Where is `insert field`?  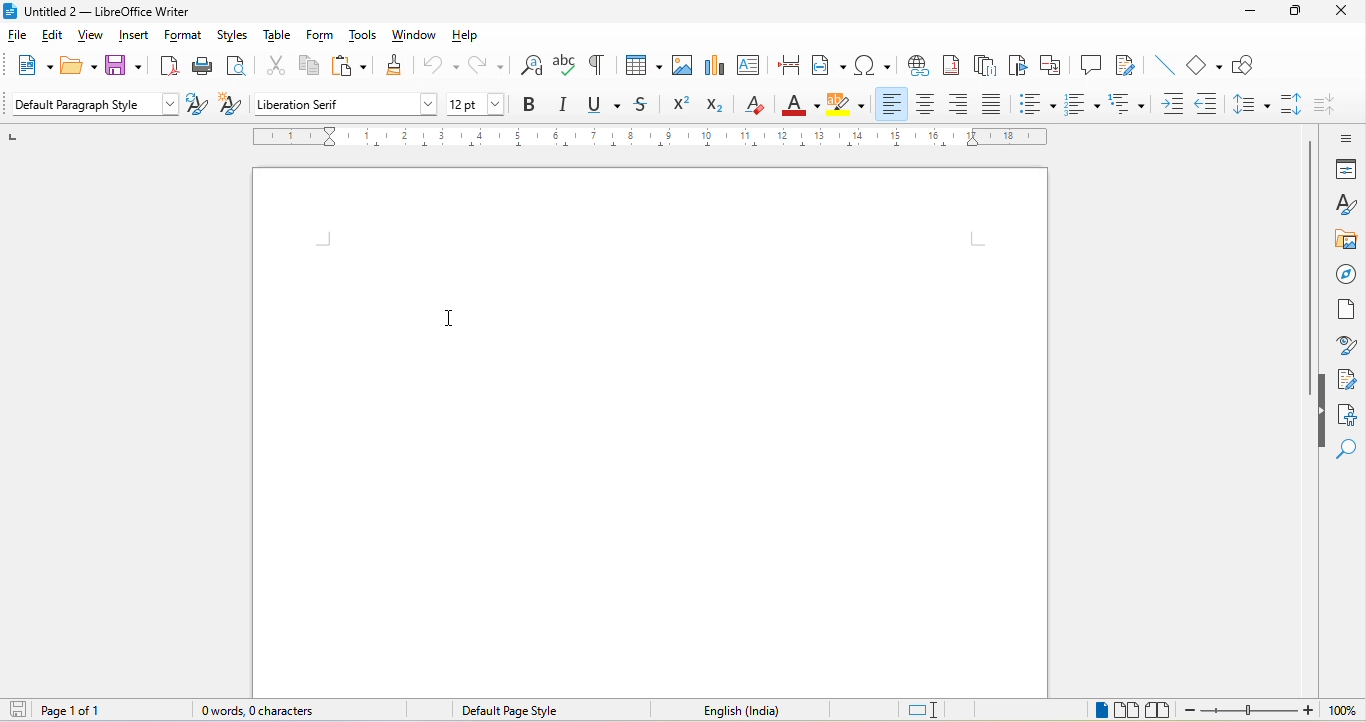
insert field is located at coordinates (828, 66).